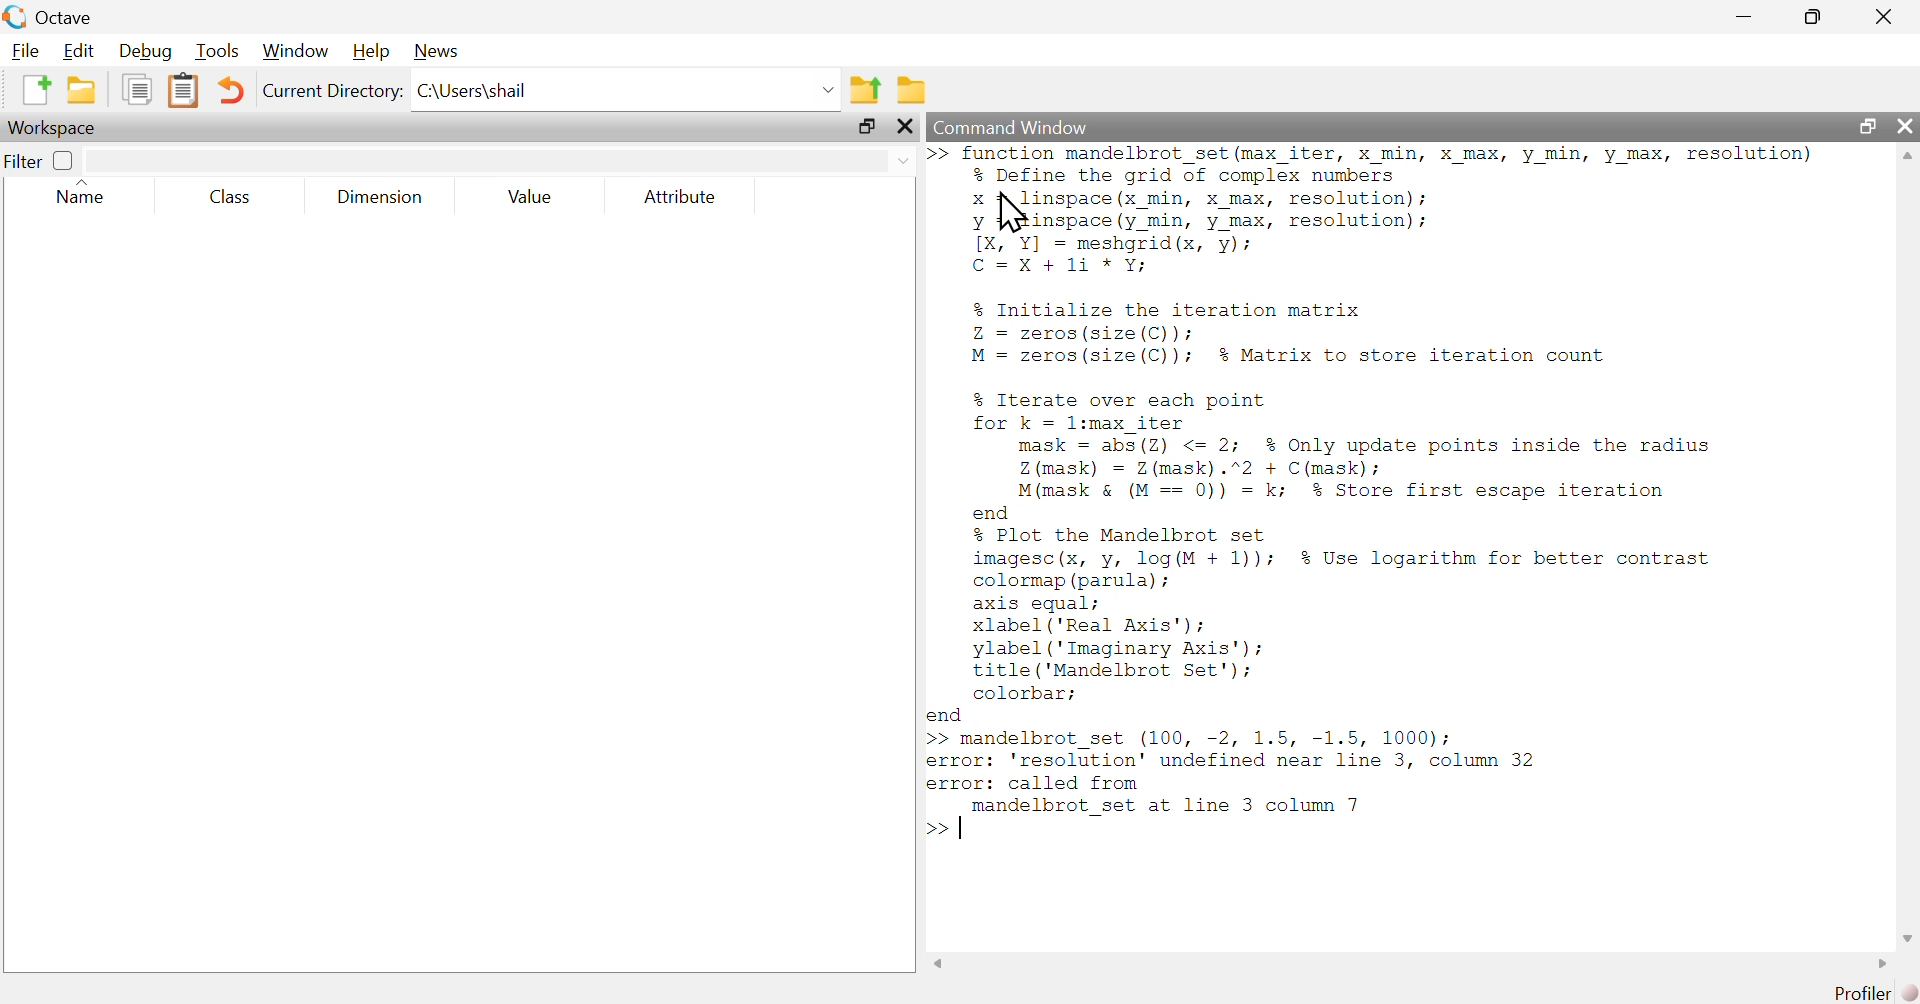 This screenshot has height=1004, width=1920. I want to click on Cursor, so click(1011, 213).